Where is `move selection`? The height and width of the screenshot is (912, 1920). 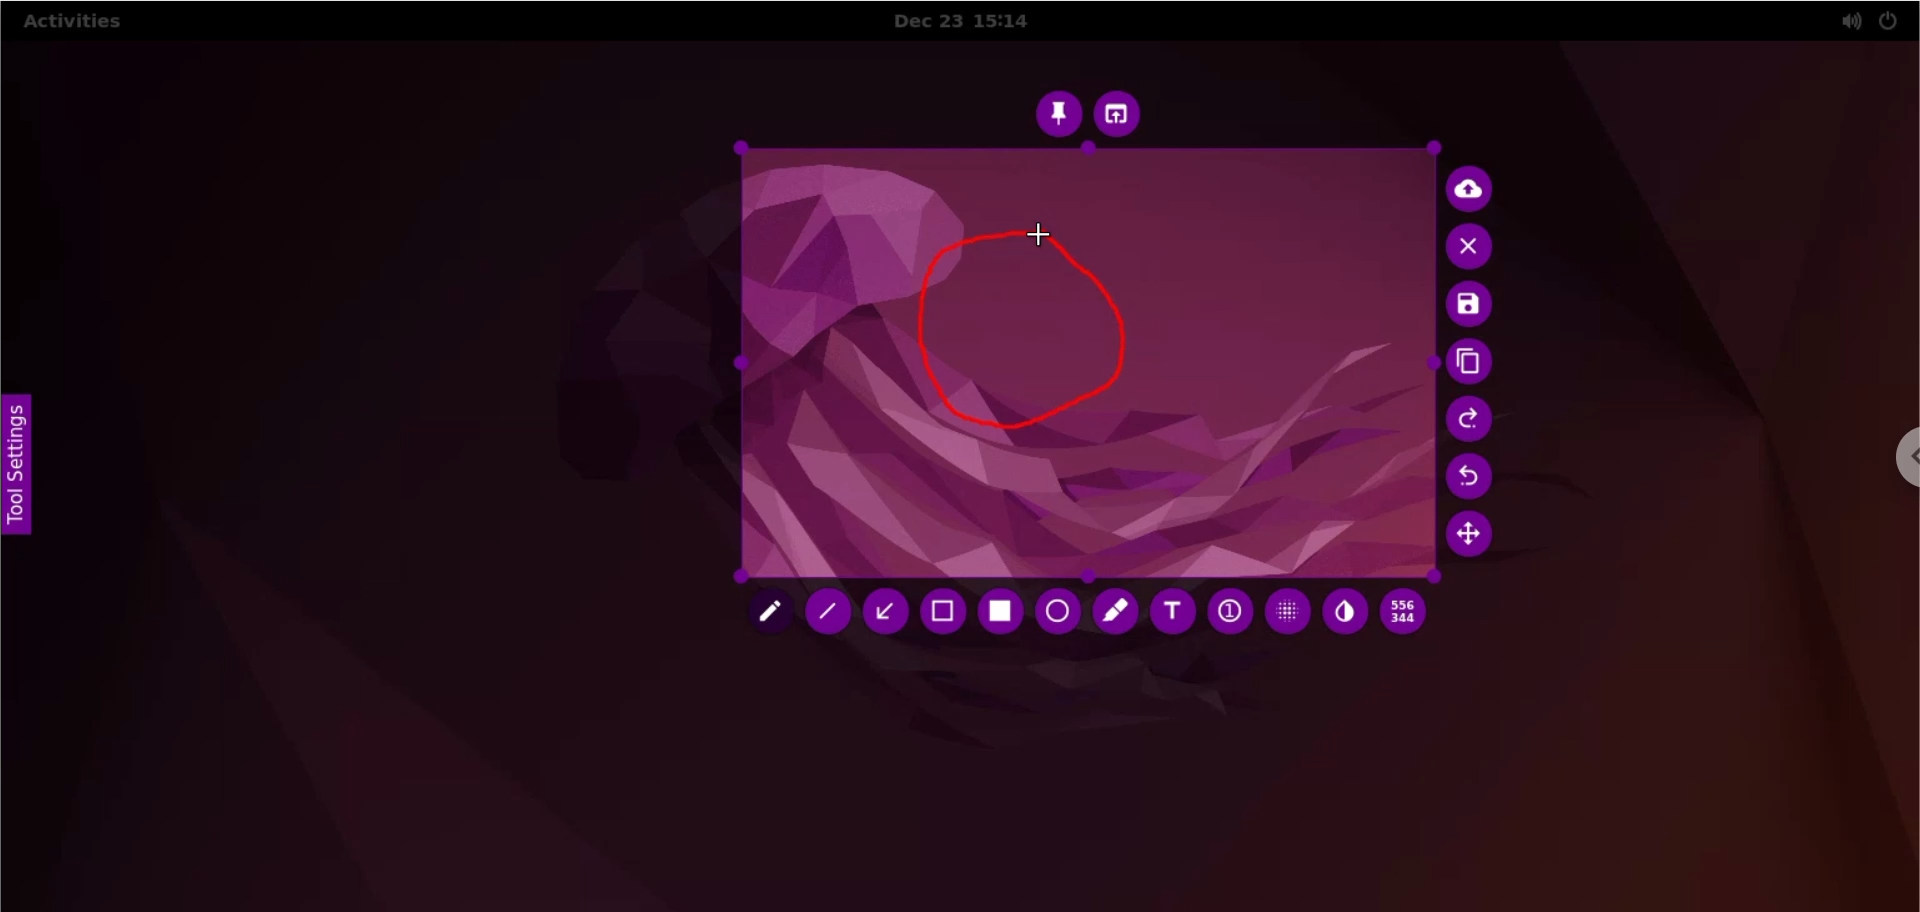 move selection is located at coordinates (1473, 539).